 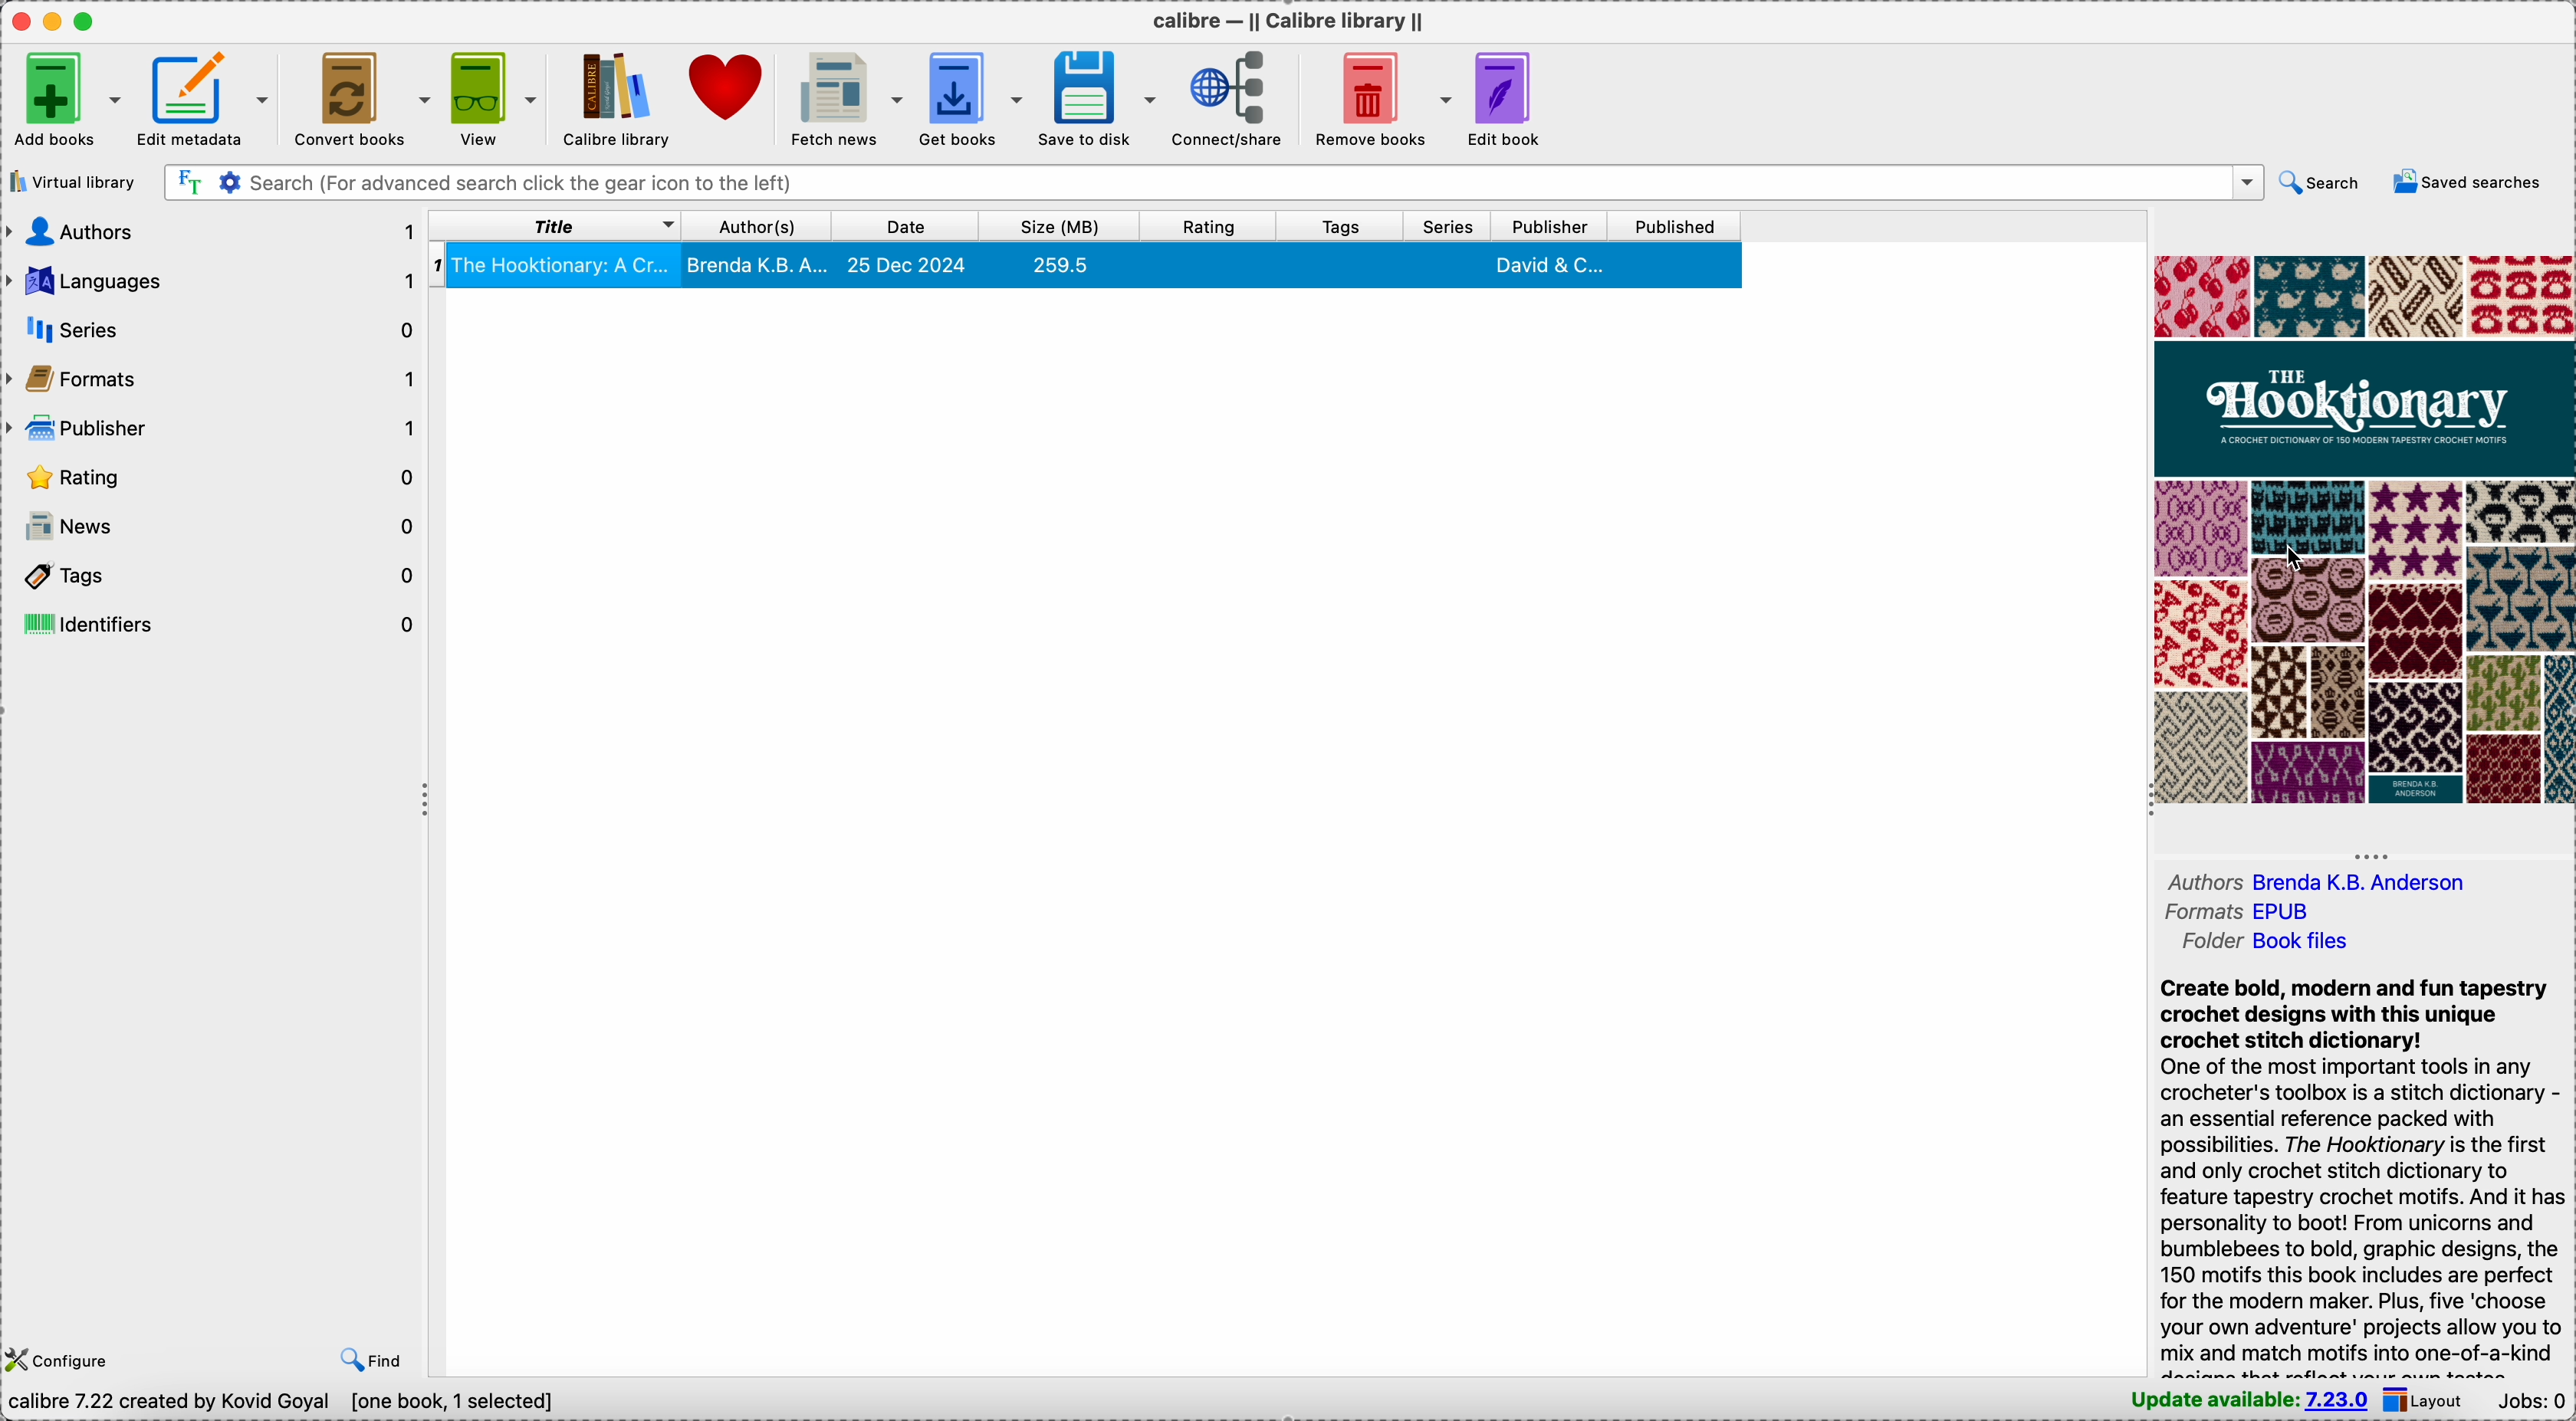 What do you see at coordinates (72, 183) in the screenshot?
I see `virtual library` at bounding box center [72, 183].